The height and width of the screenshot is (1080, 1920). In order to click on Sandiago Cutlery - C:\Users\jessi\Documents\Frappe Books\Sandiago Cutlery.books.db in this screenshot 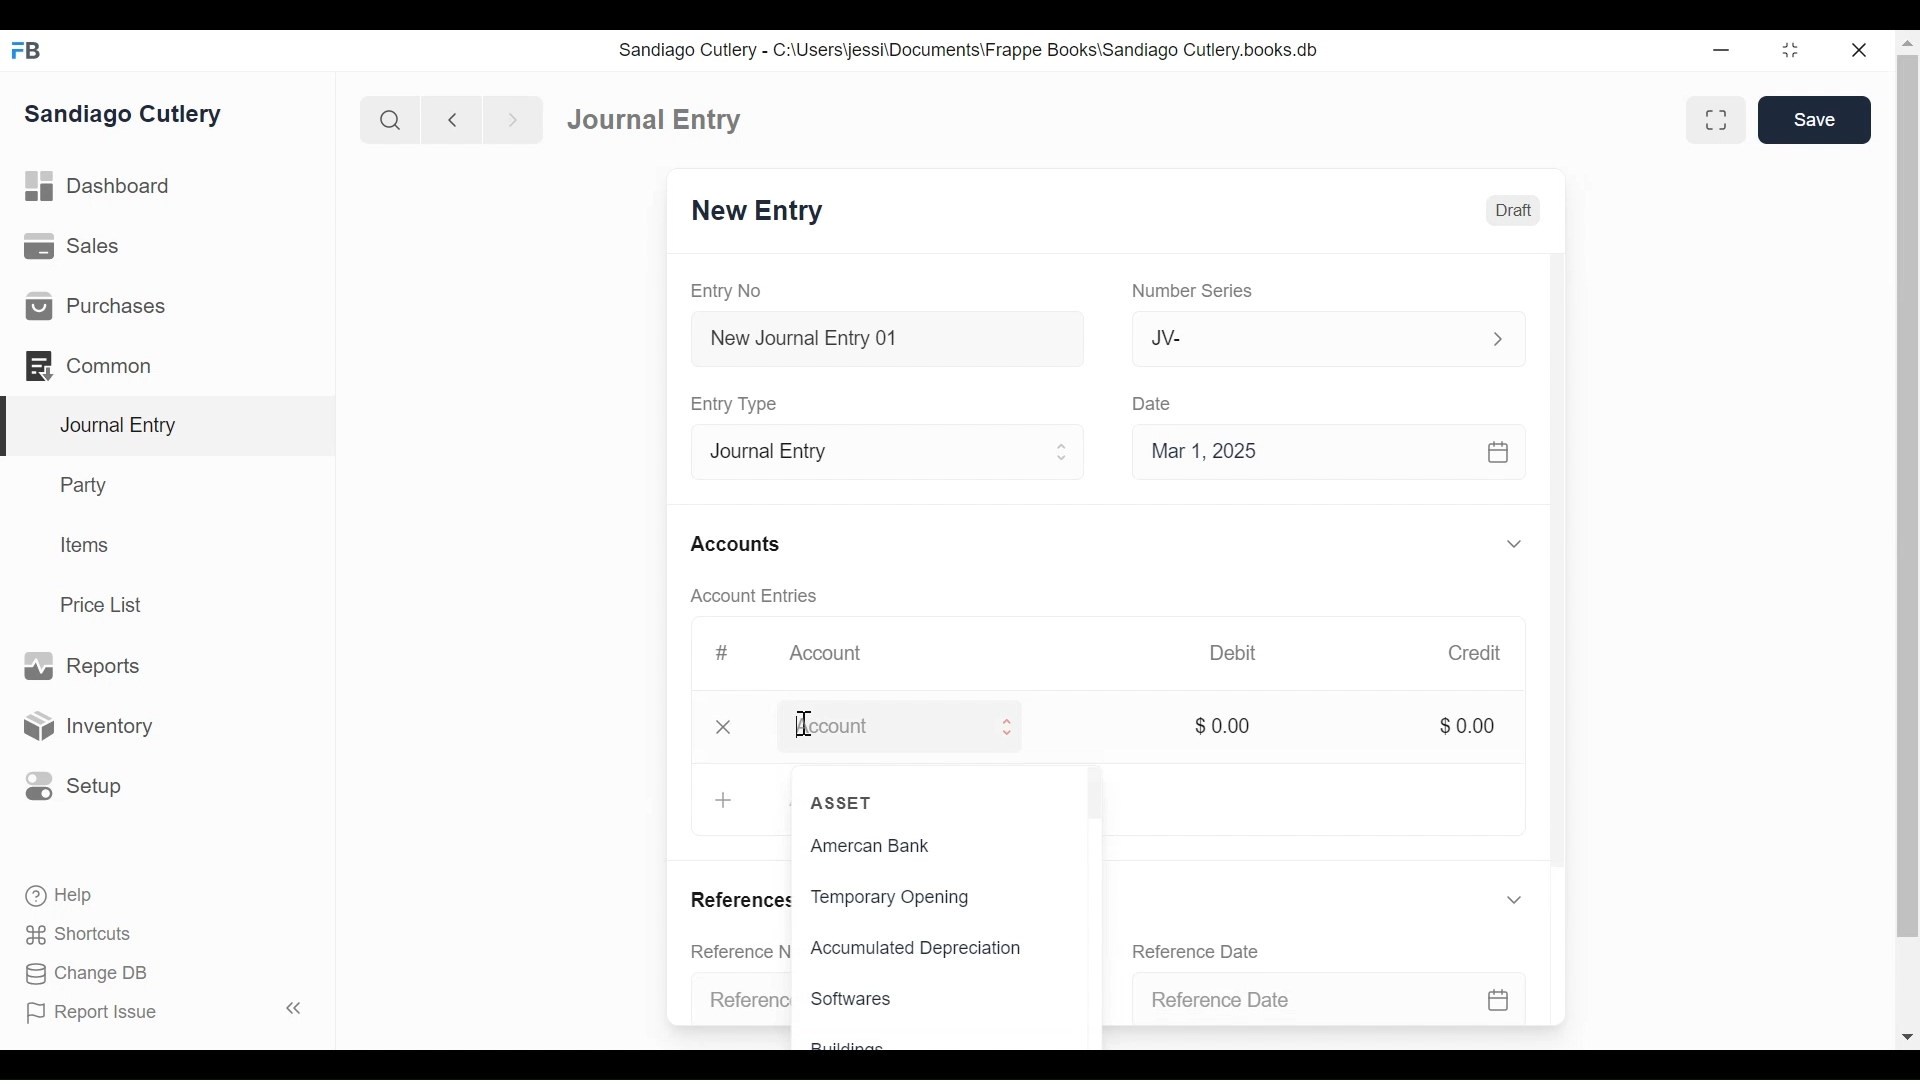, I will do `click(987, 49)`.